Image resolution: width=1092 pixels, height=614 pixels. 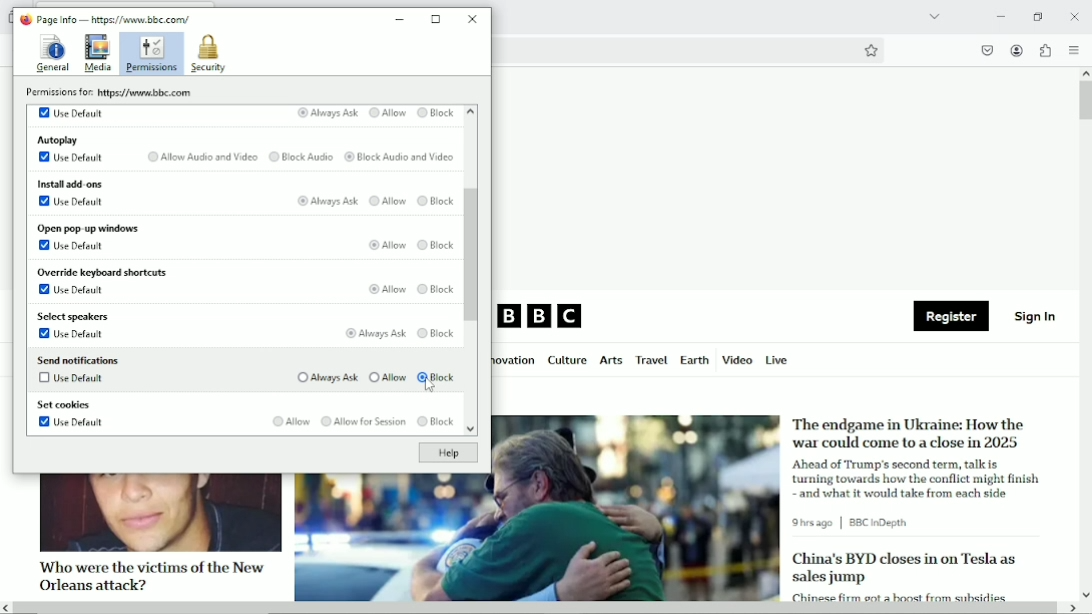 I want to click on image, so click(x=159, y=513).